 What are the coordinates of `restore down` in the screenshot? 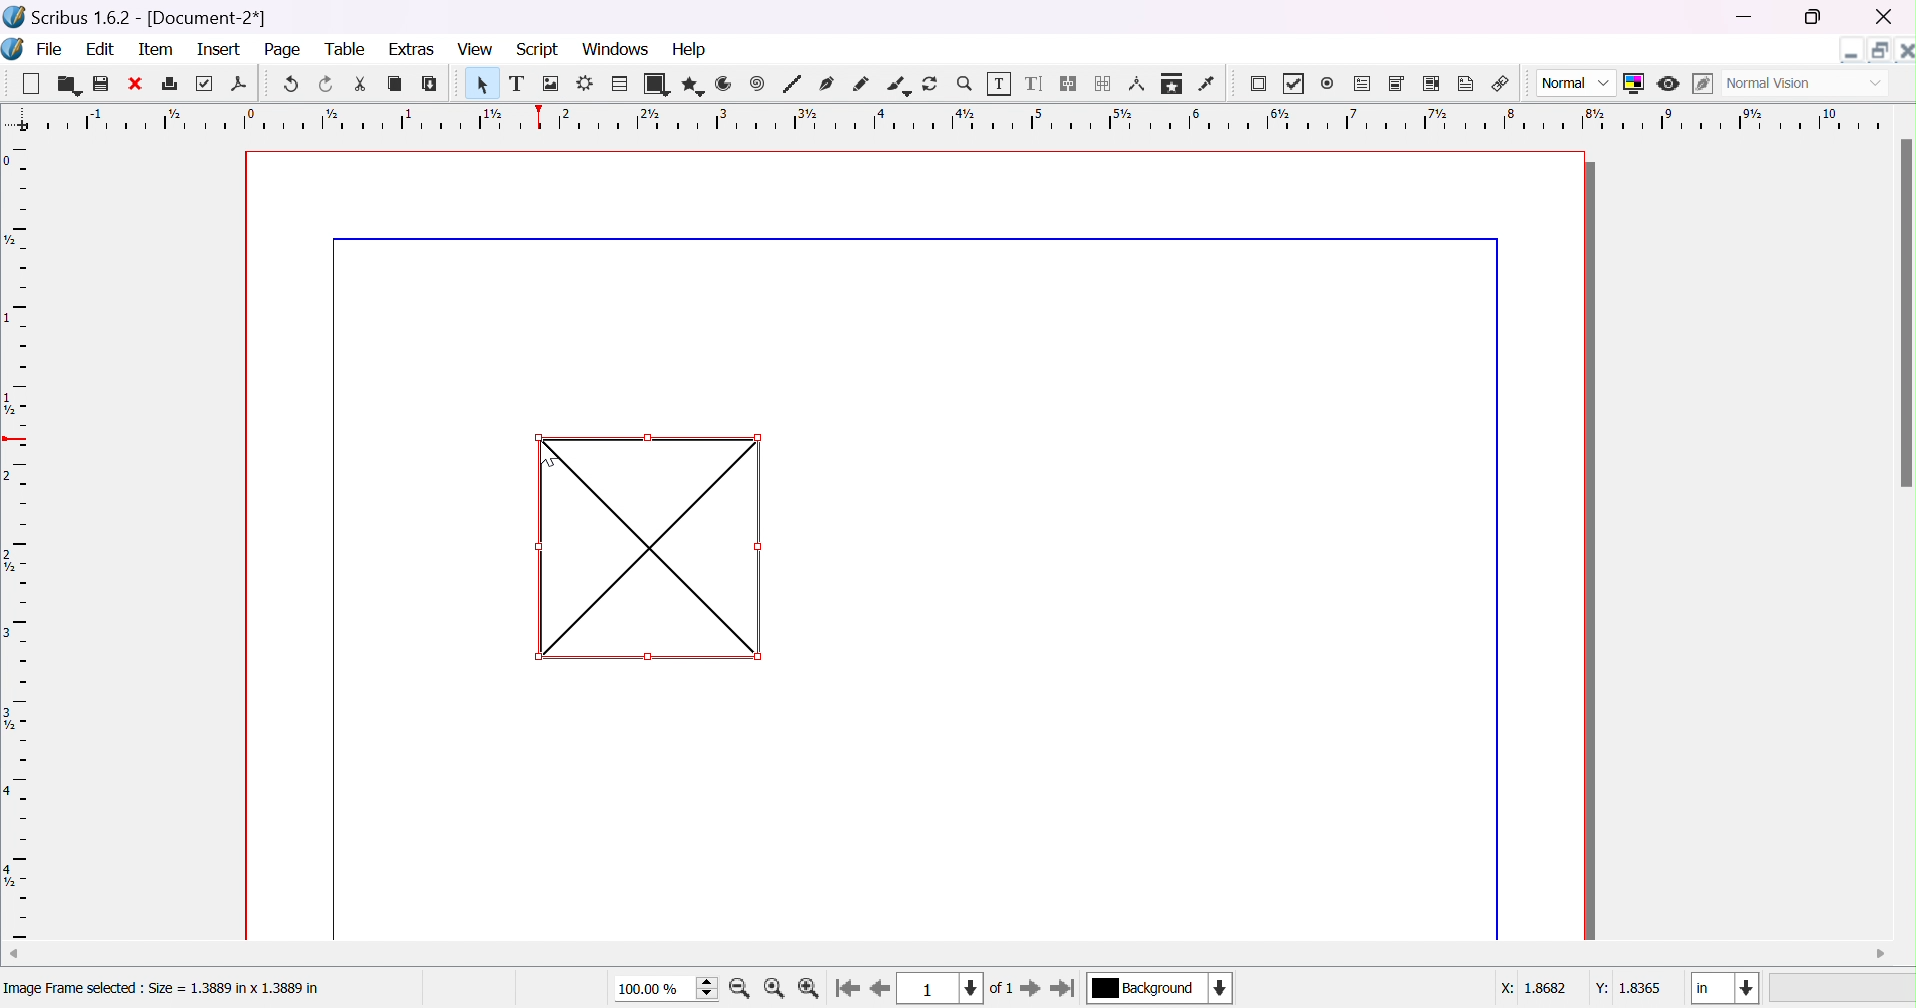 It's located at (1814, 19).